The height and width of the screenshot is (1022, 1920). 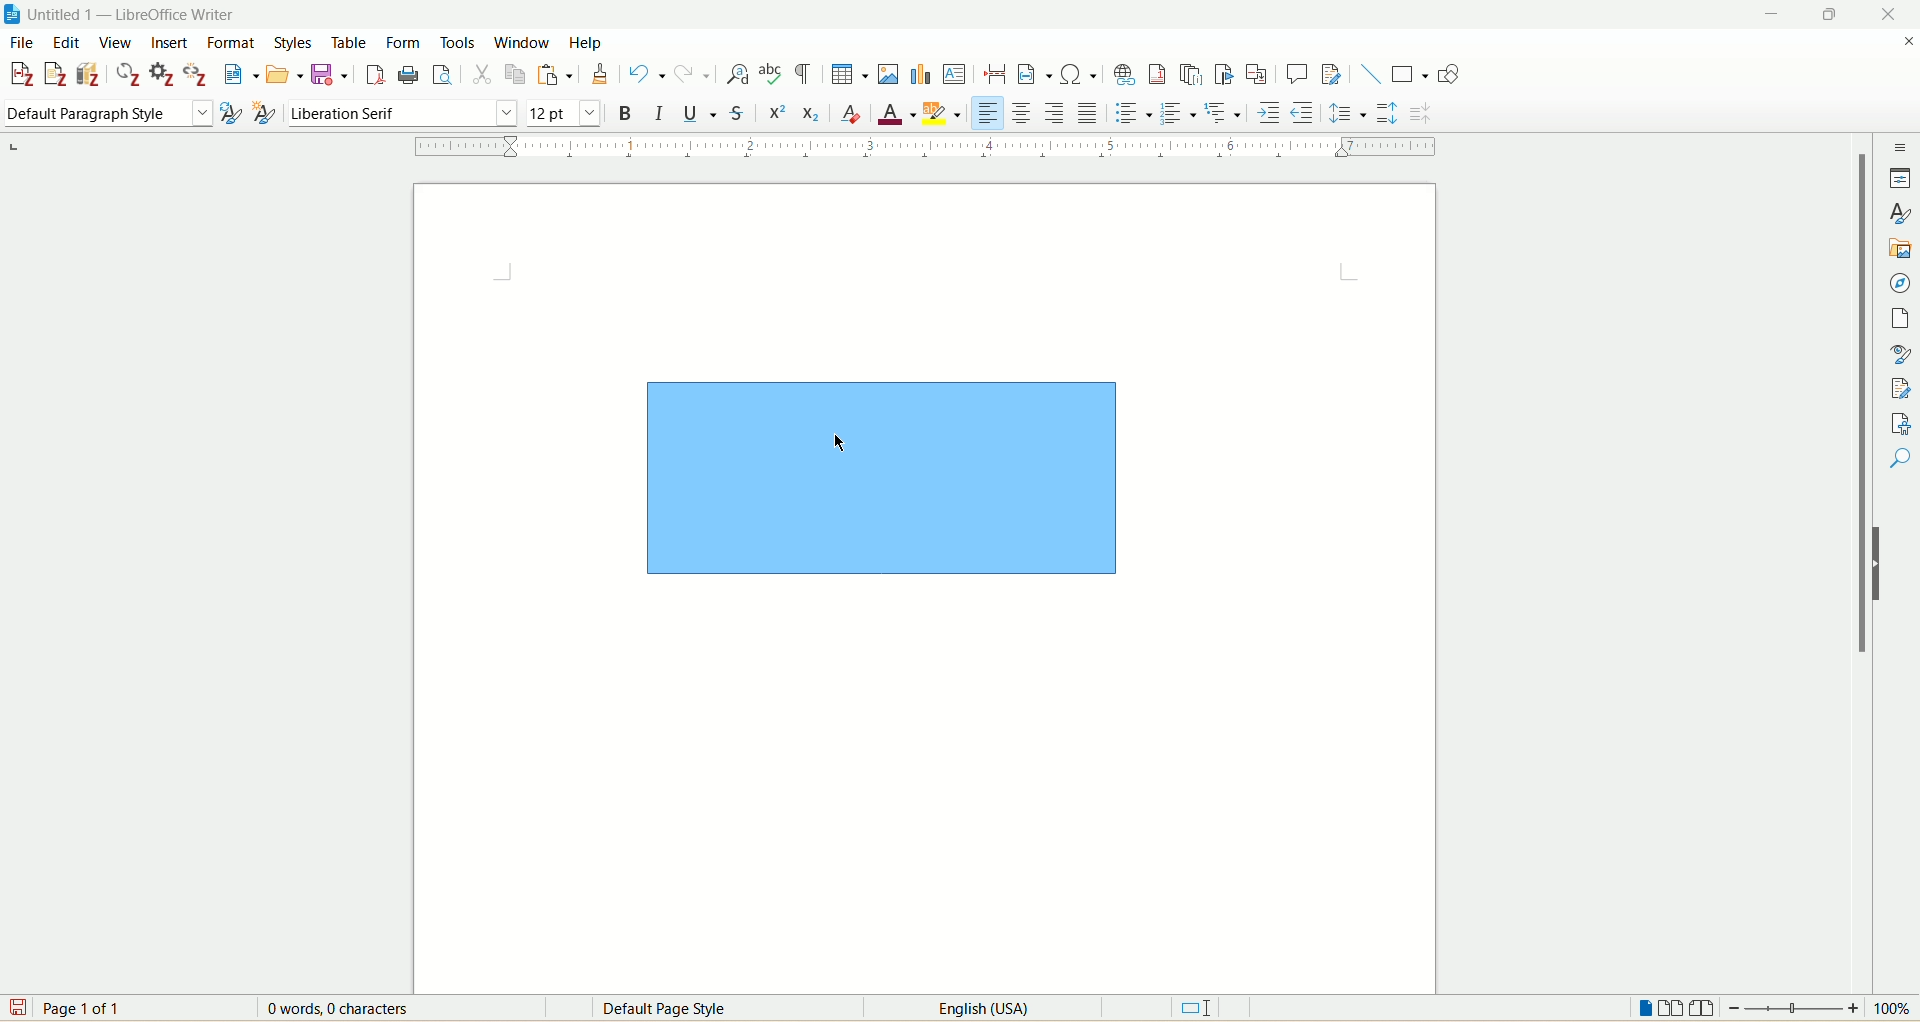 I want to click on navigator, so click(x=1902, y=286).